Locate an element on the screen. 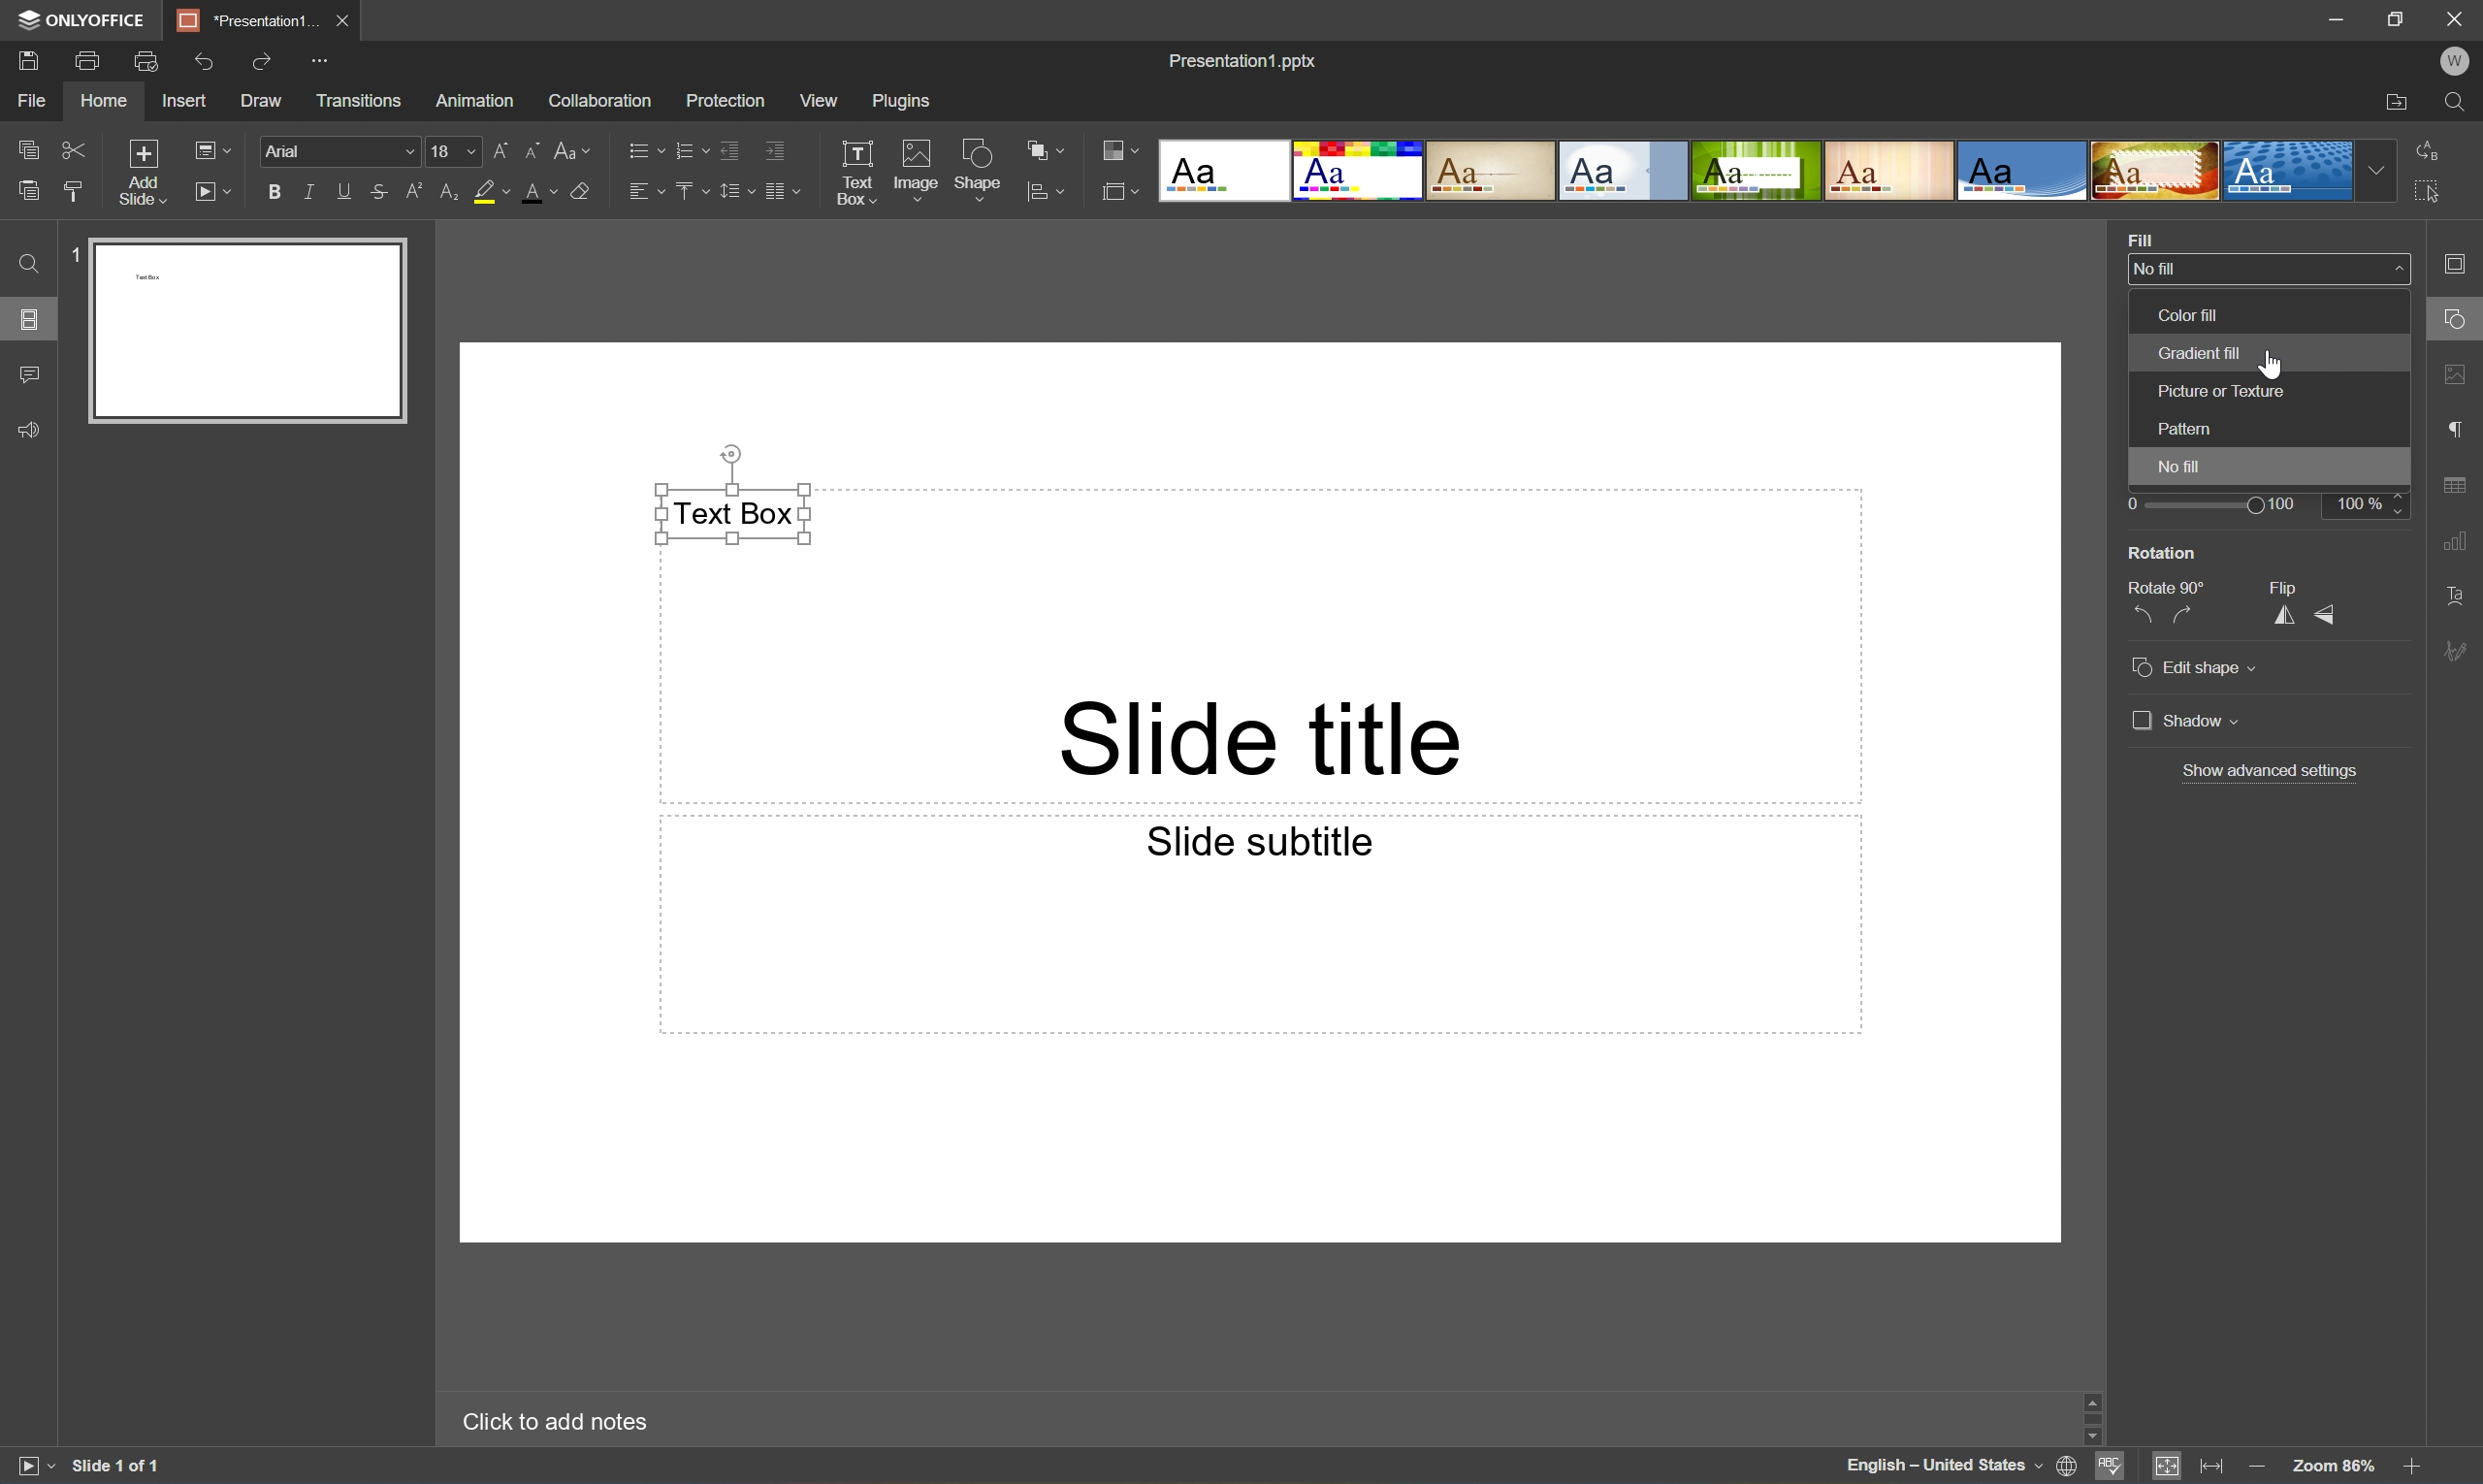 This screenshot has width=2483, height=1484. Insert is located at coordinates (180, 101).